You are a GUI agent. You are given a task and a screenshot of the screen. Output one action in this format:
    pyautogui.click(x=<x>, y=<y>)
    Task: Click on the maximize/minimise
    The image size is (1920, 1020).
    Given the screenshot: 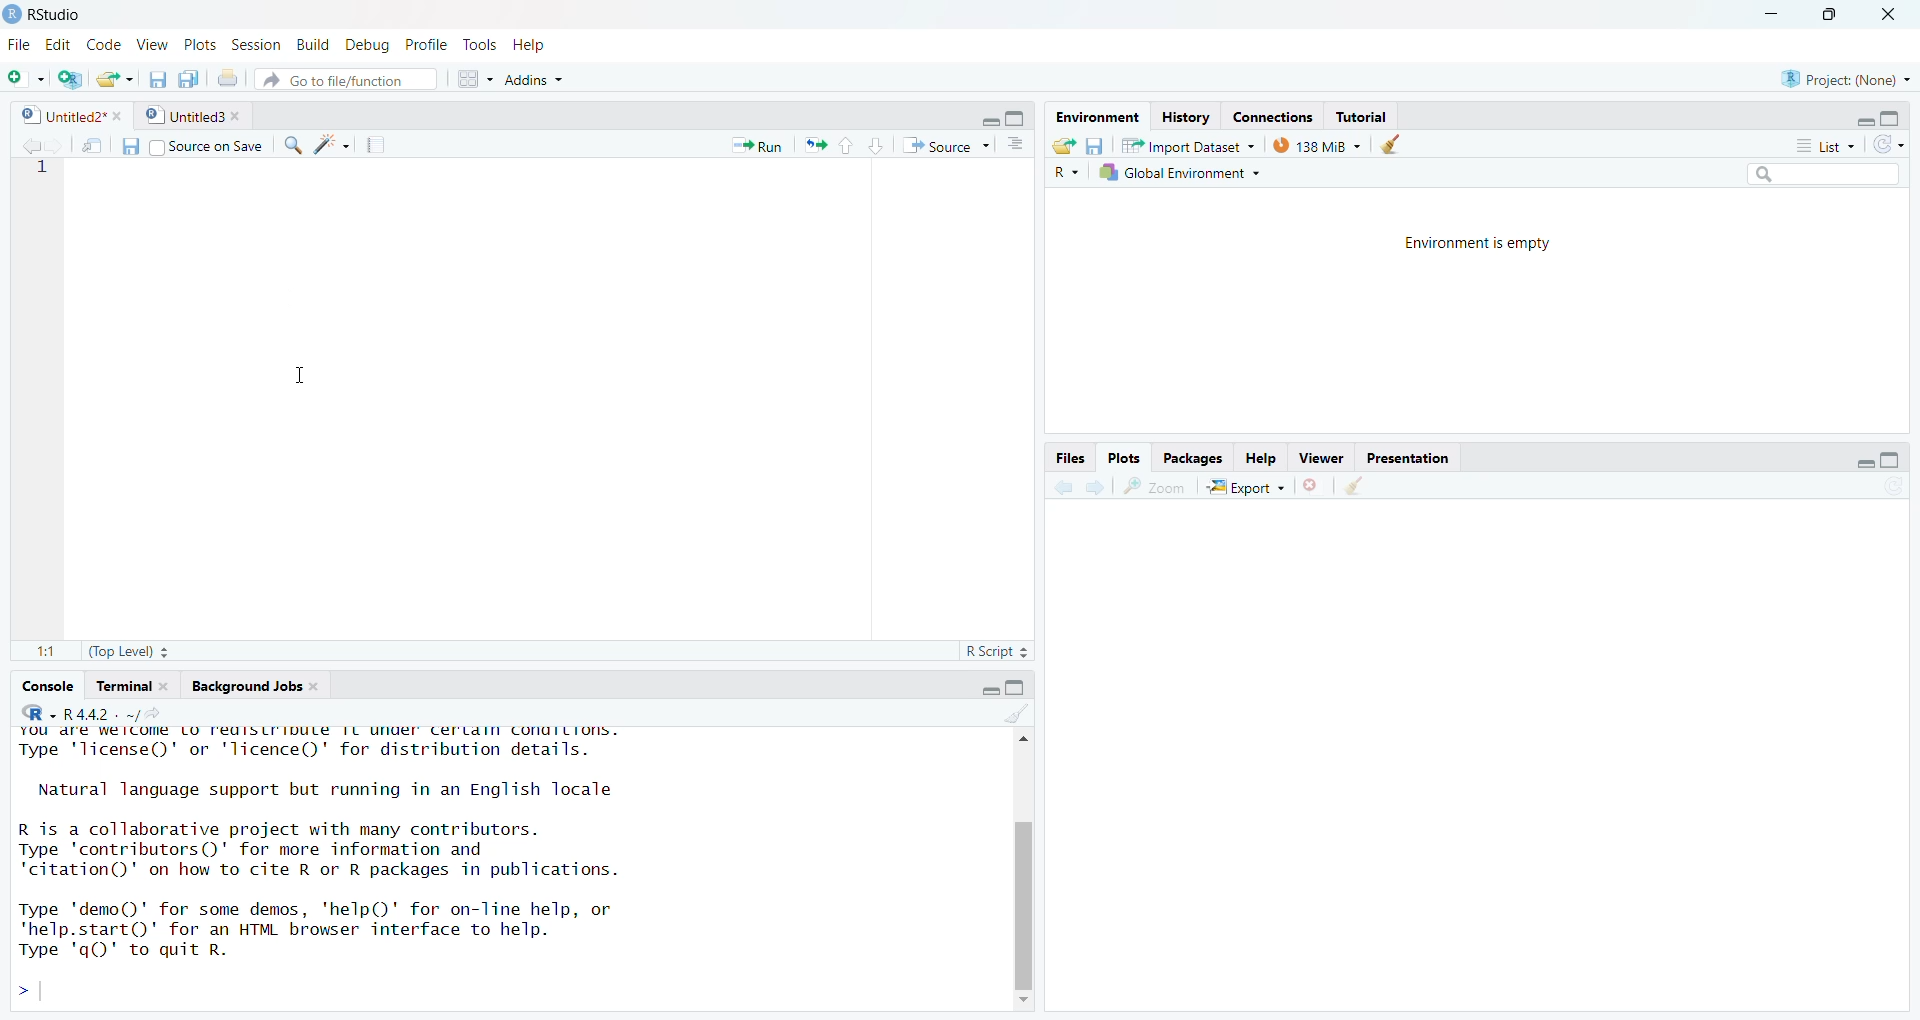 What is the action you would take?
    pyautogui.click(x=1010, y=690)
    